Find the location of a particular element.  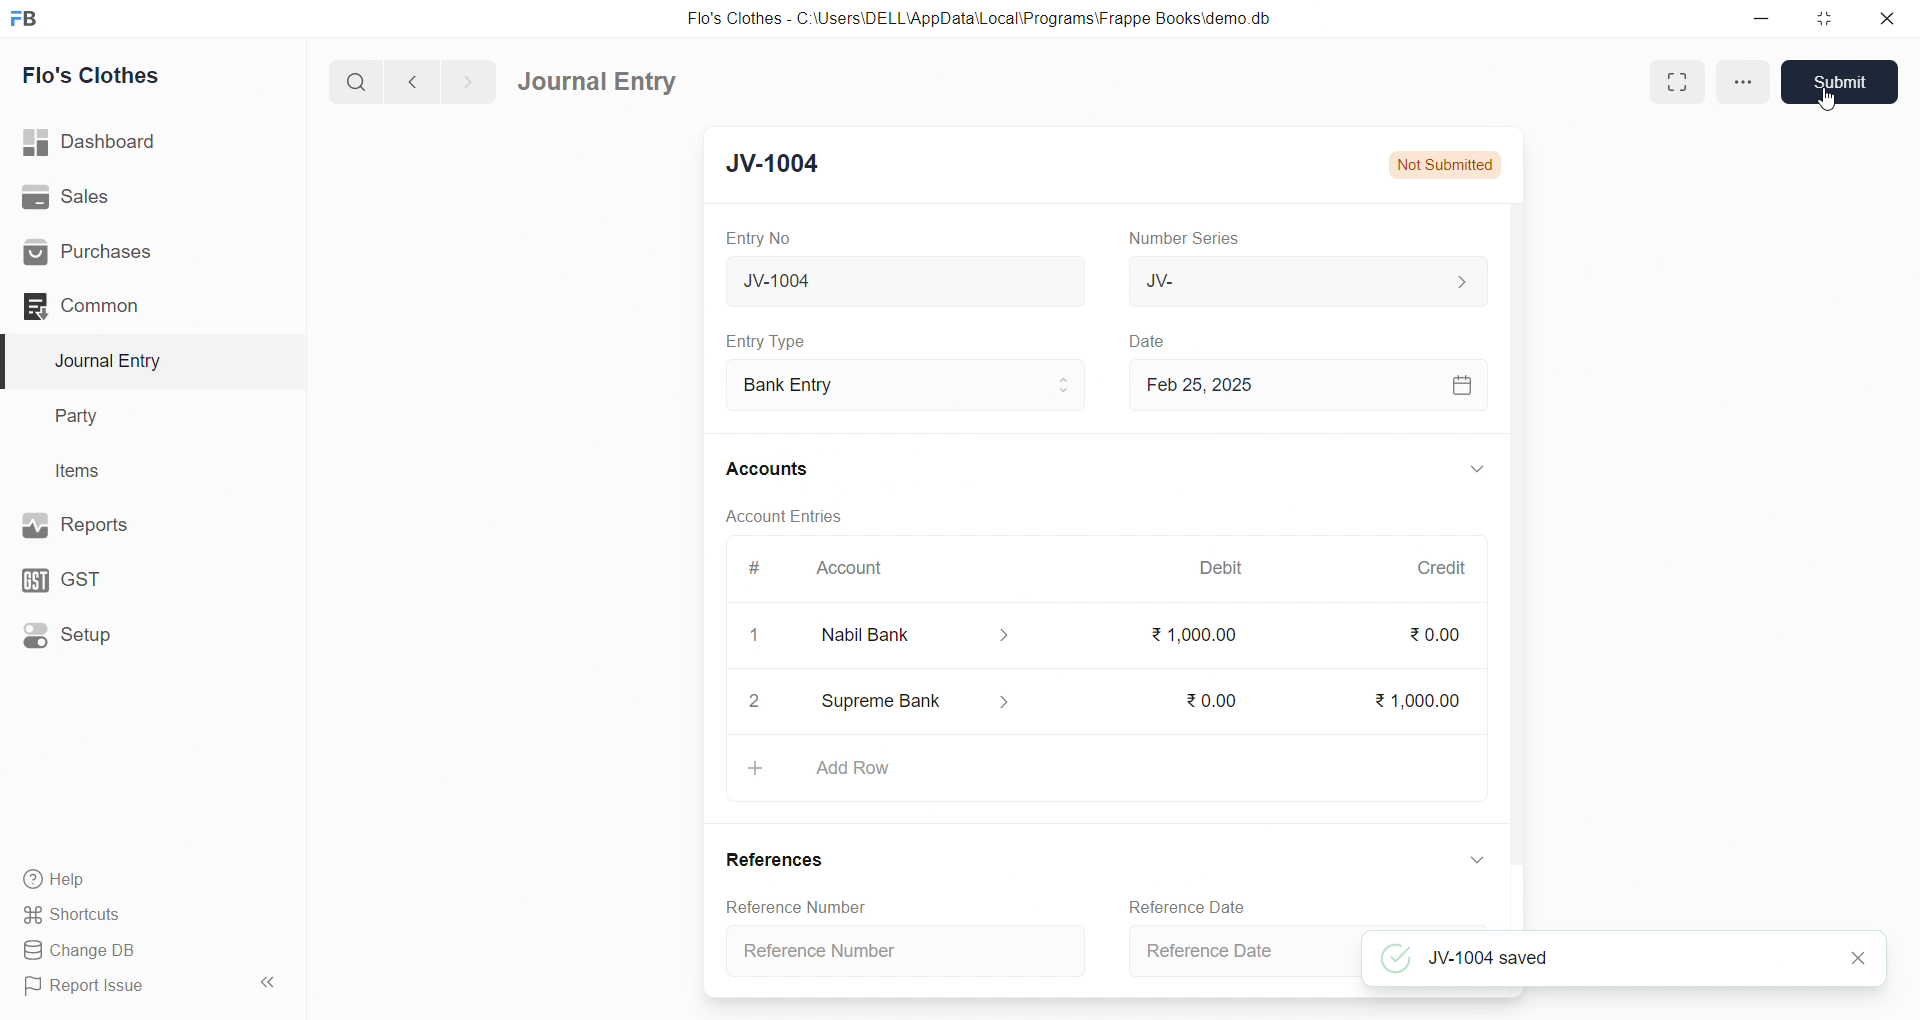

Expand Window is located at coordinates (1670, 82).